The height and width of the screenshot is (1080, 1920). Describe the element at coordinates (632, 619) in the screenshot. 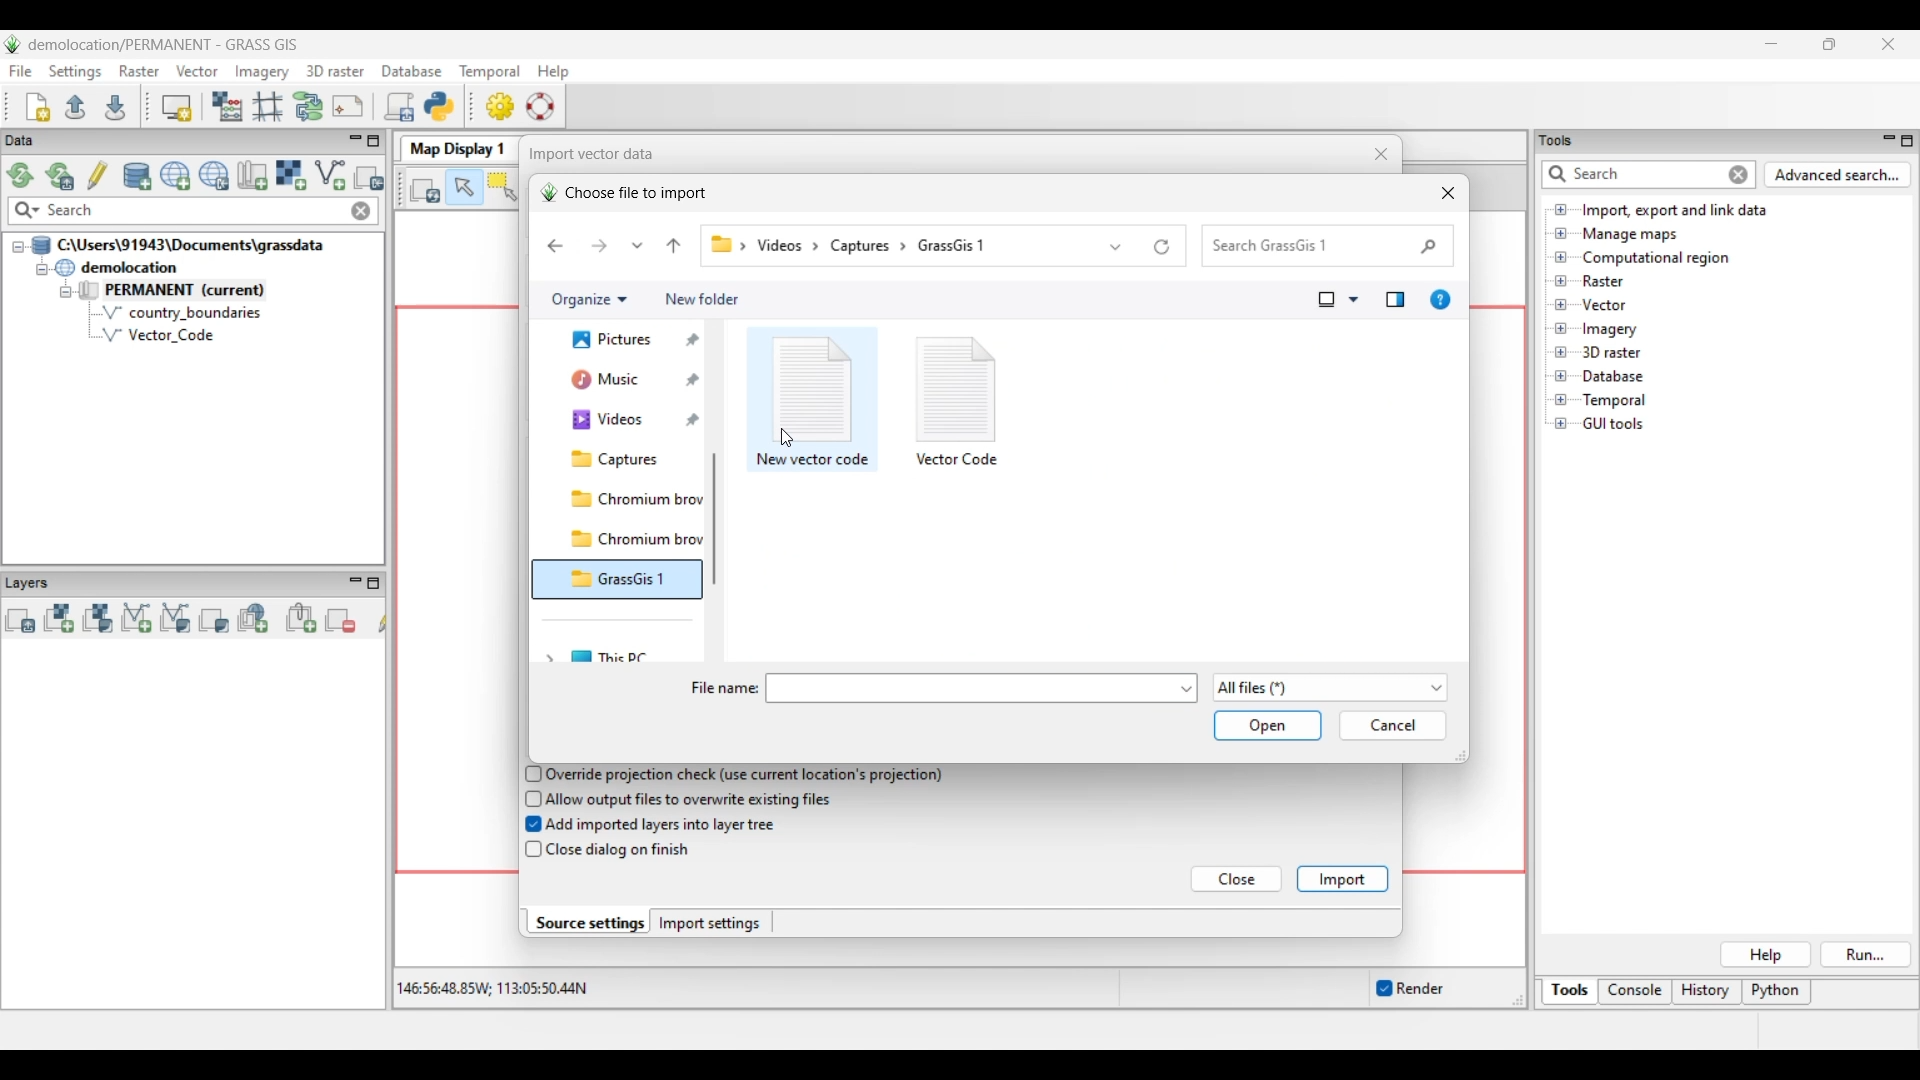

I see `GrassGis 1 folder` at that location.